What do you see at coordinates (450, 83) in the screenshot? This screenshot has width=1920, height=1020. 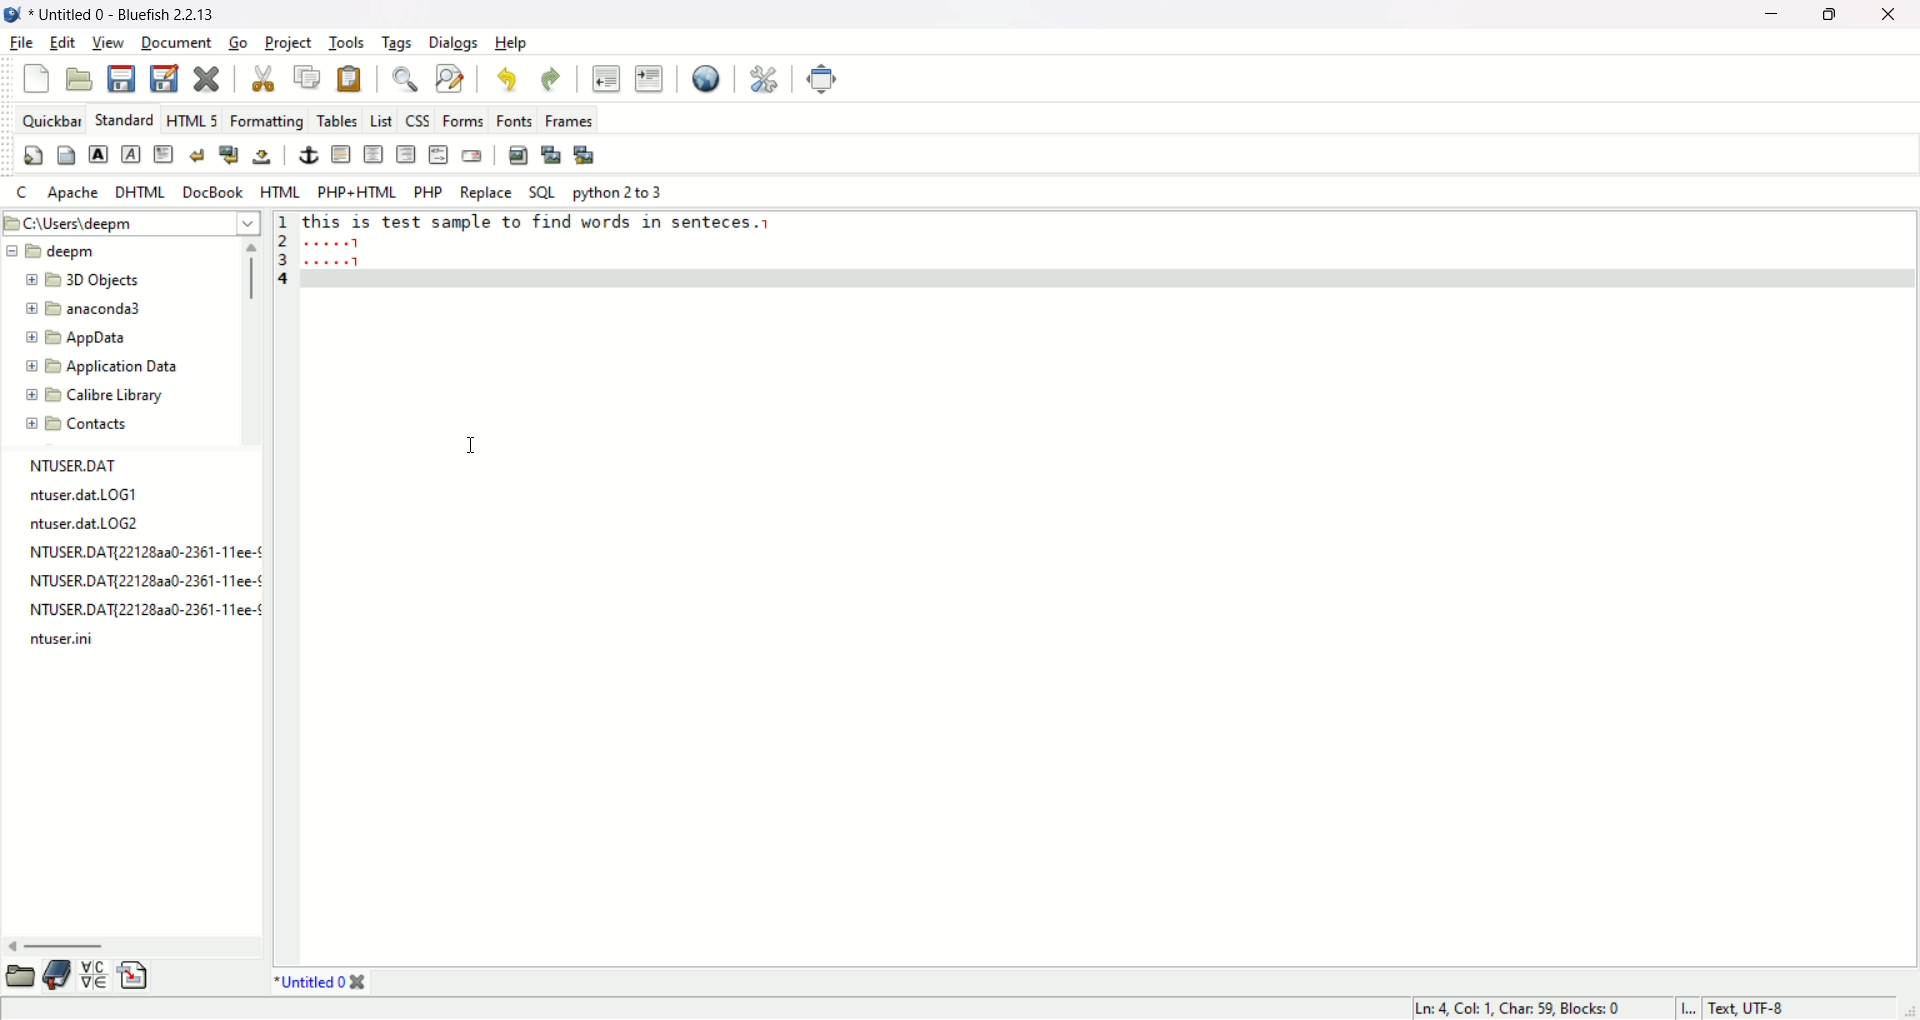 I see `find and replace` at bounding box center [450, 83].